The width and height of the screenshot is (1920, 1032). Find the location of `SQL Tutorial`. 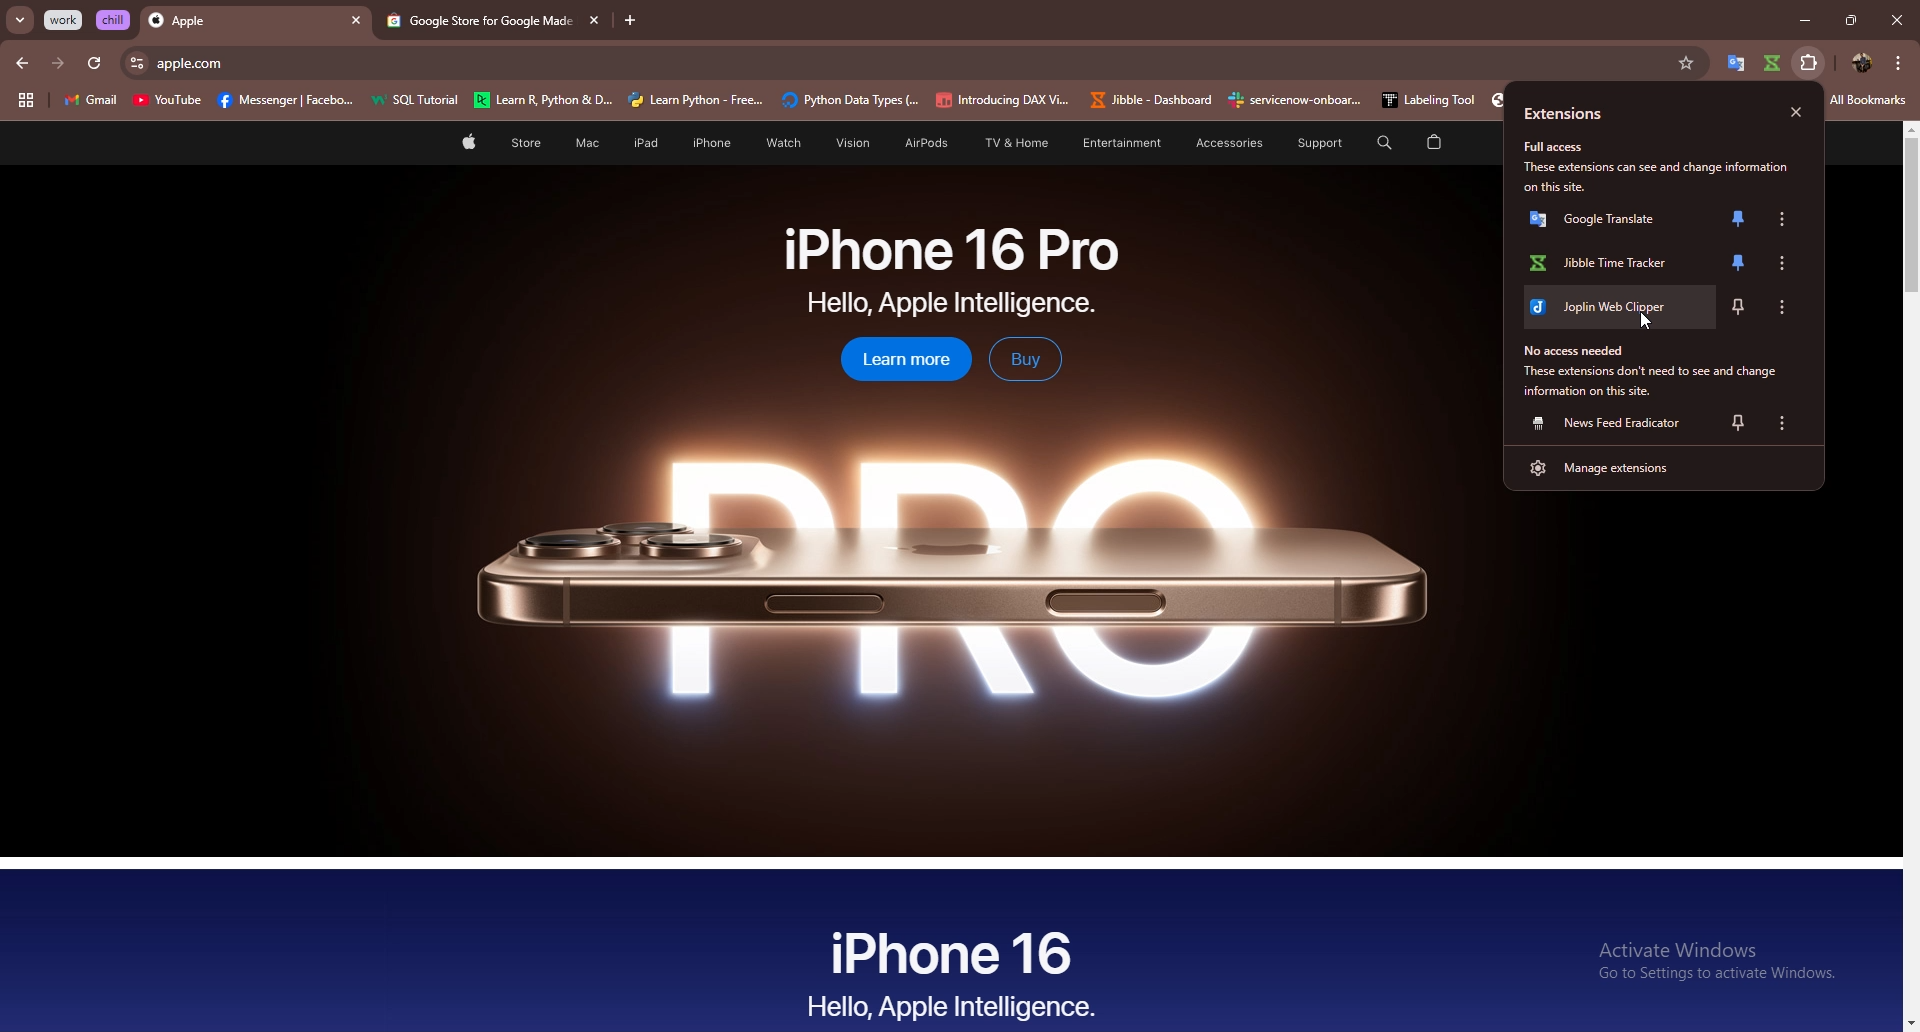

SQL Tutorial is located at coordinates (421, 102).